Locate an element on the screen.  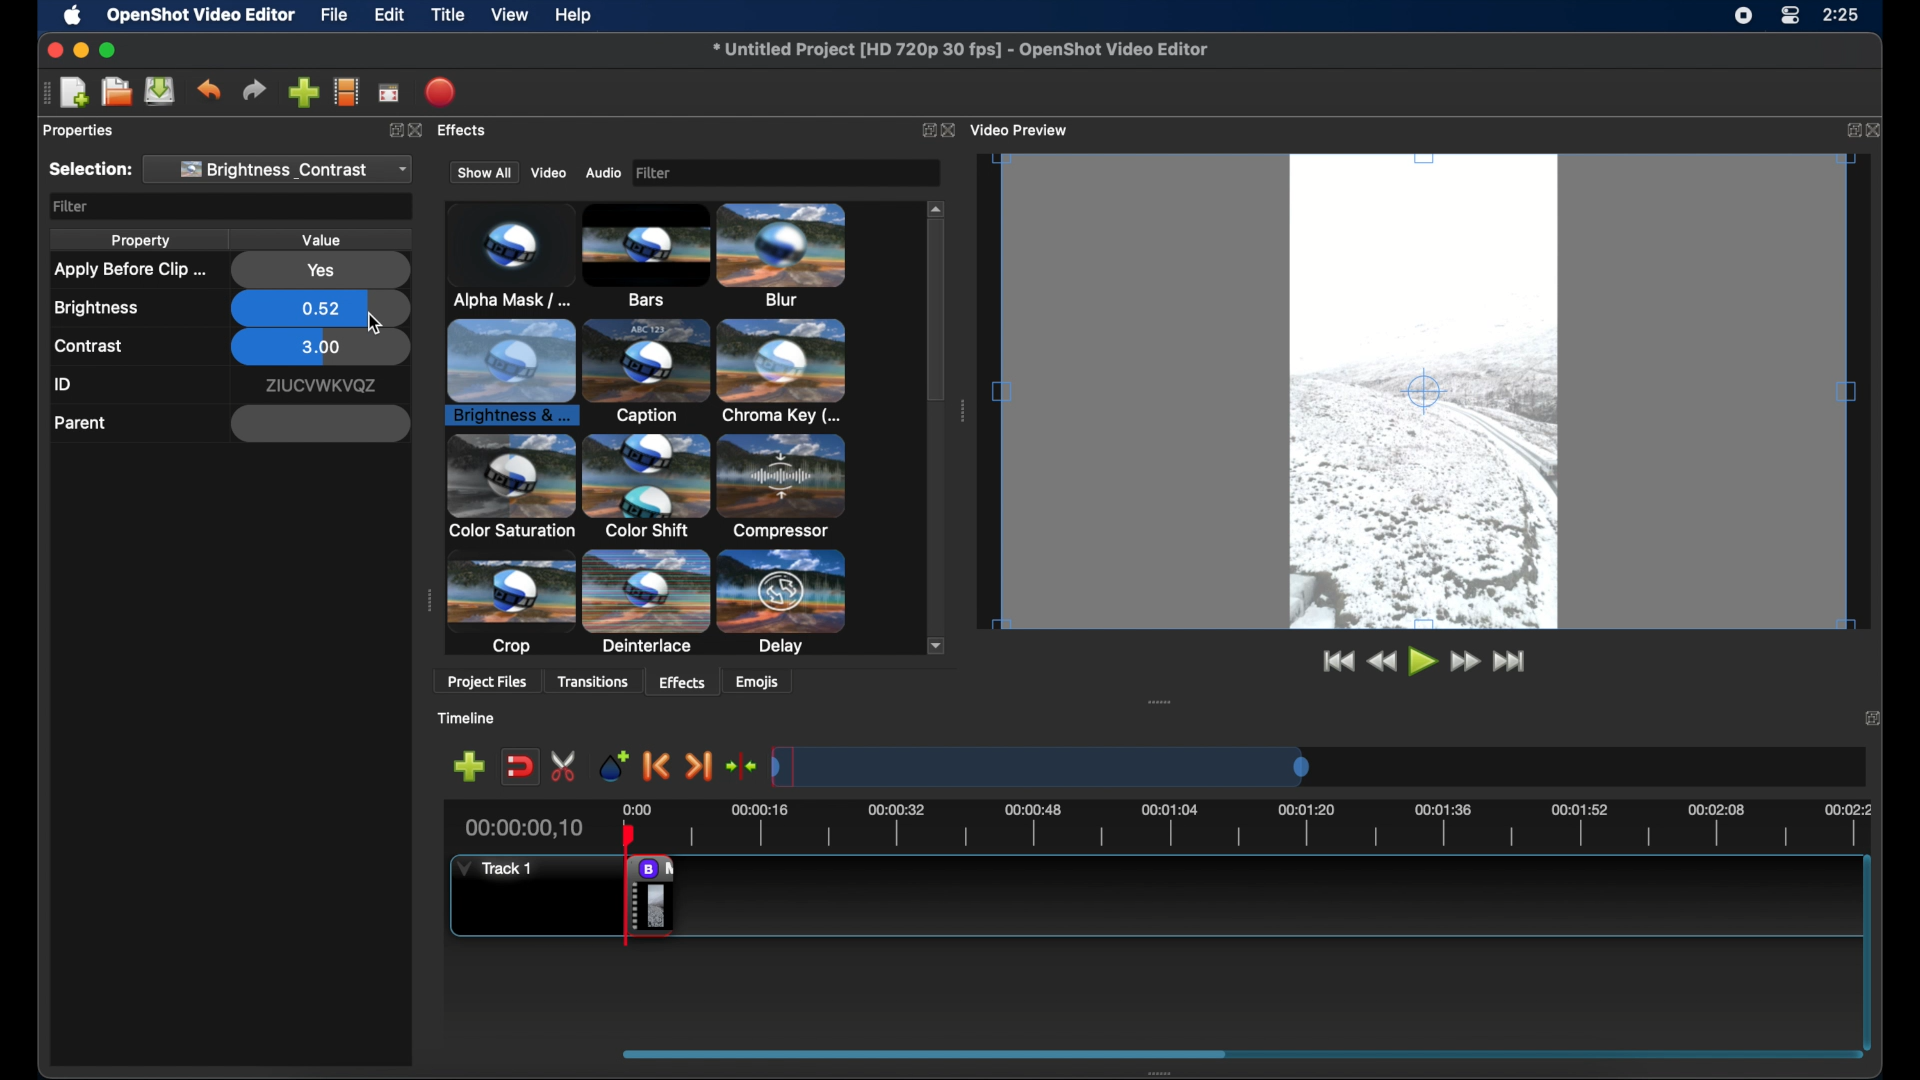
echo is located at coordinates (512, 612).